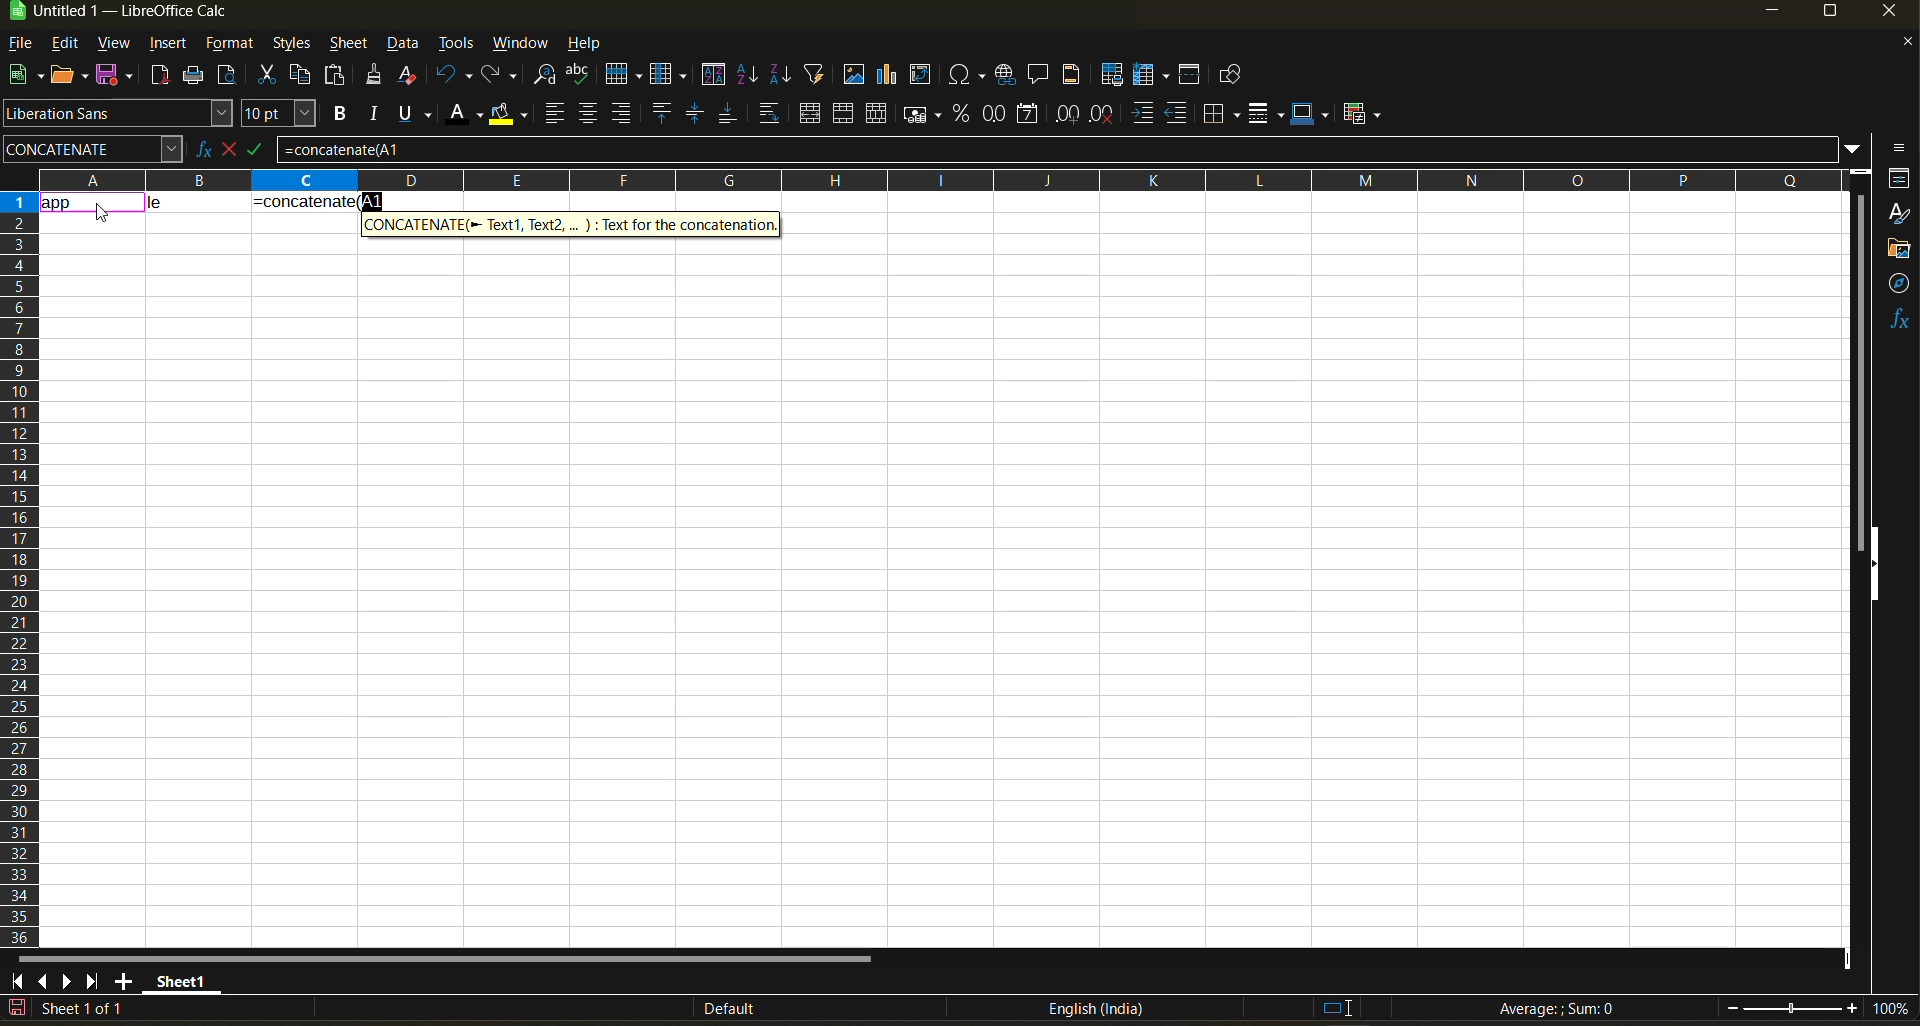 This screenshot has width=1920, height=1026. What do you see at coordinates (1900, 47) in the screenshot?
I see `close document` at bounding box center [1900, 47].